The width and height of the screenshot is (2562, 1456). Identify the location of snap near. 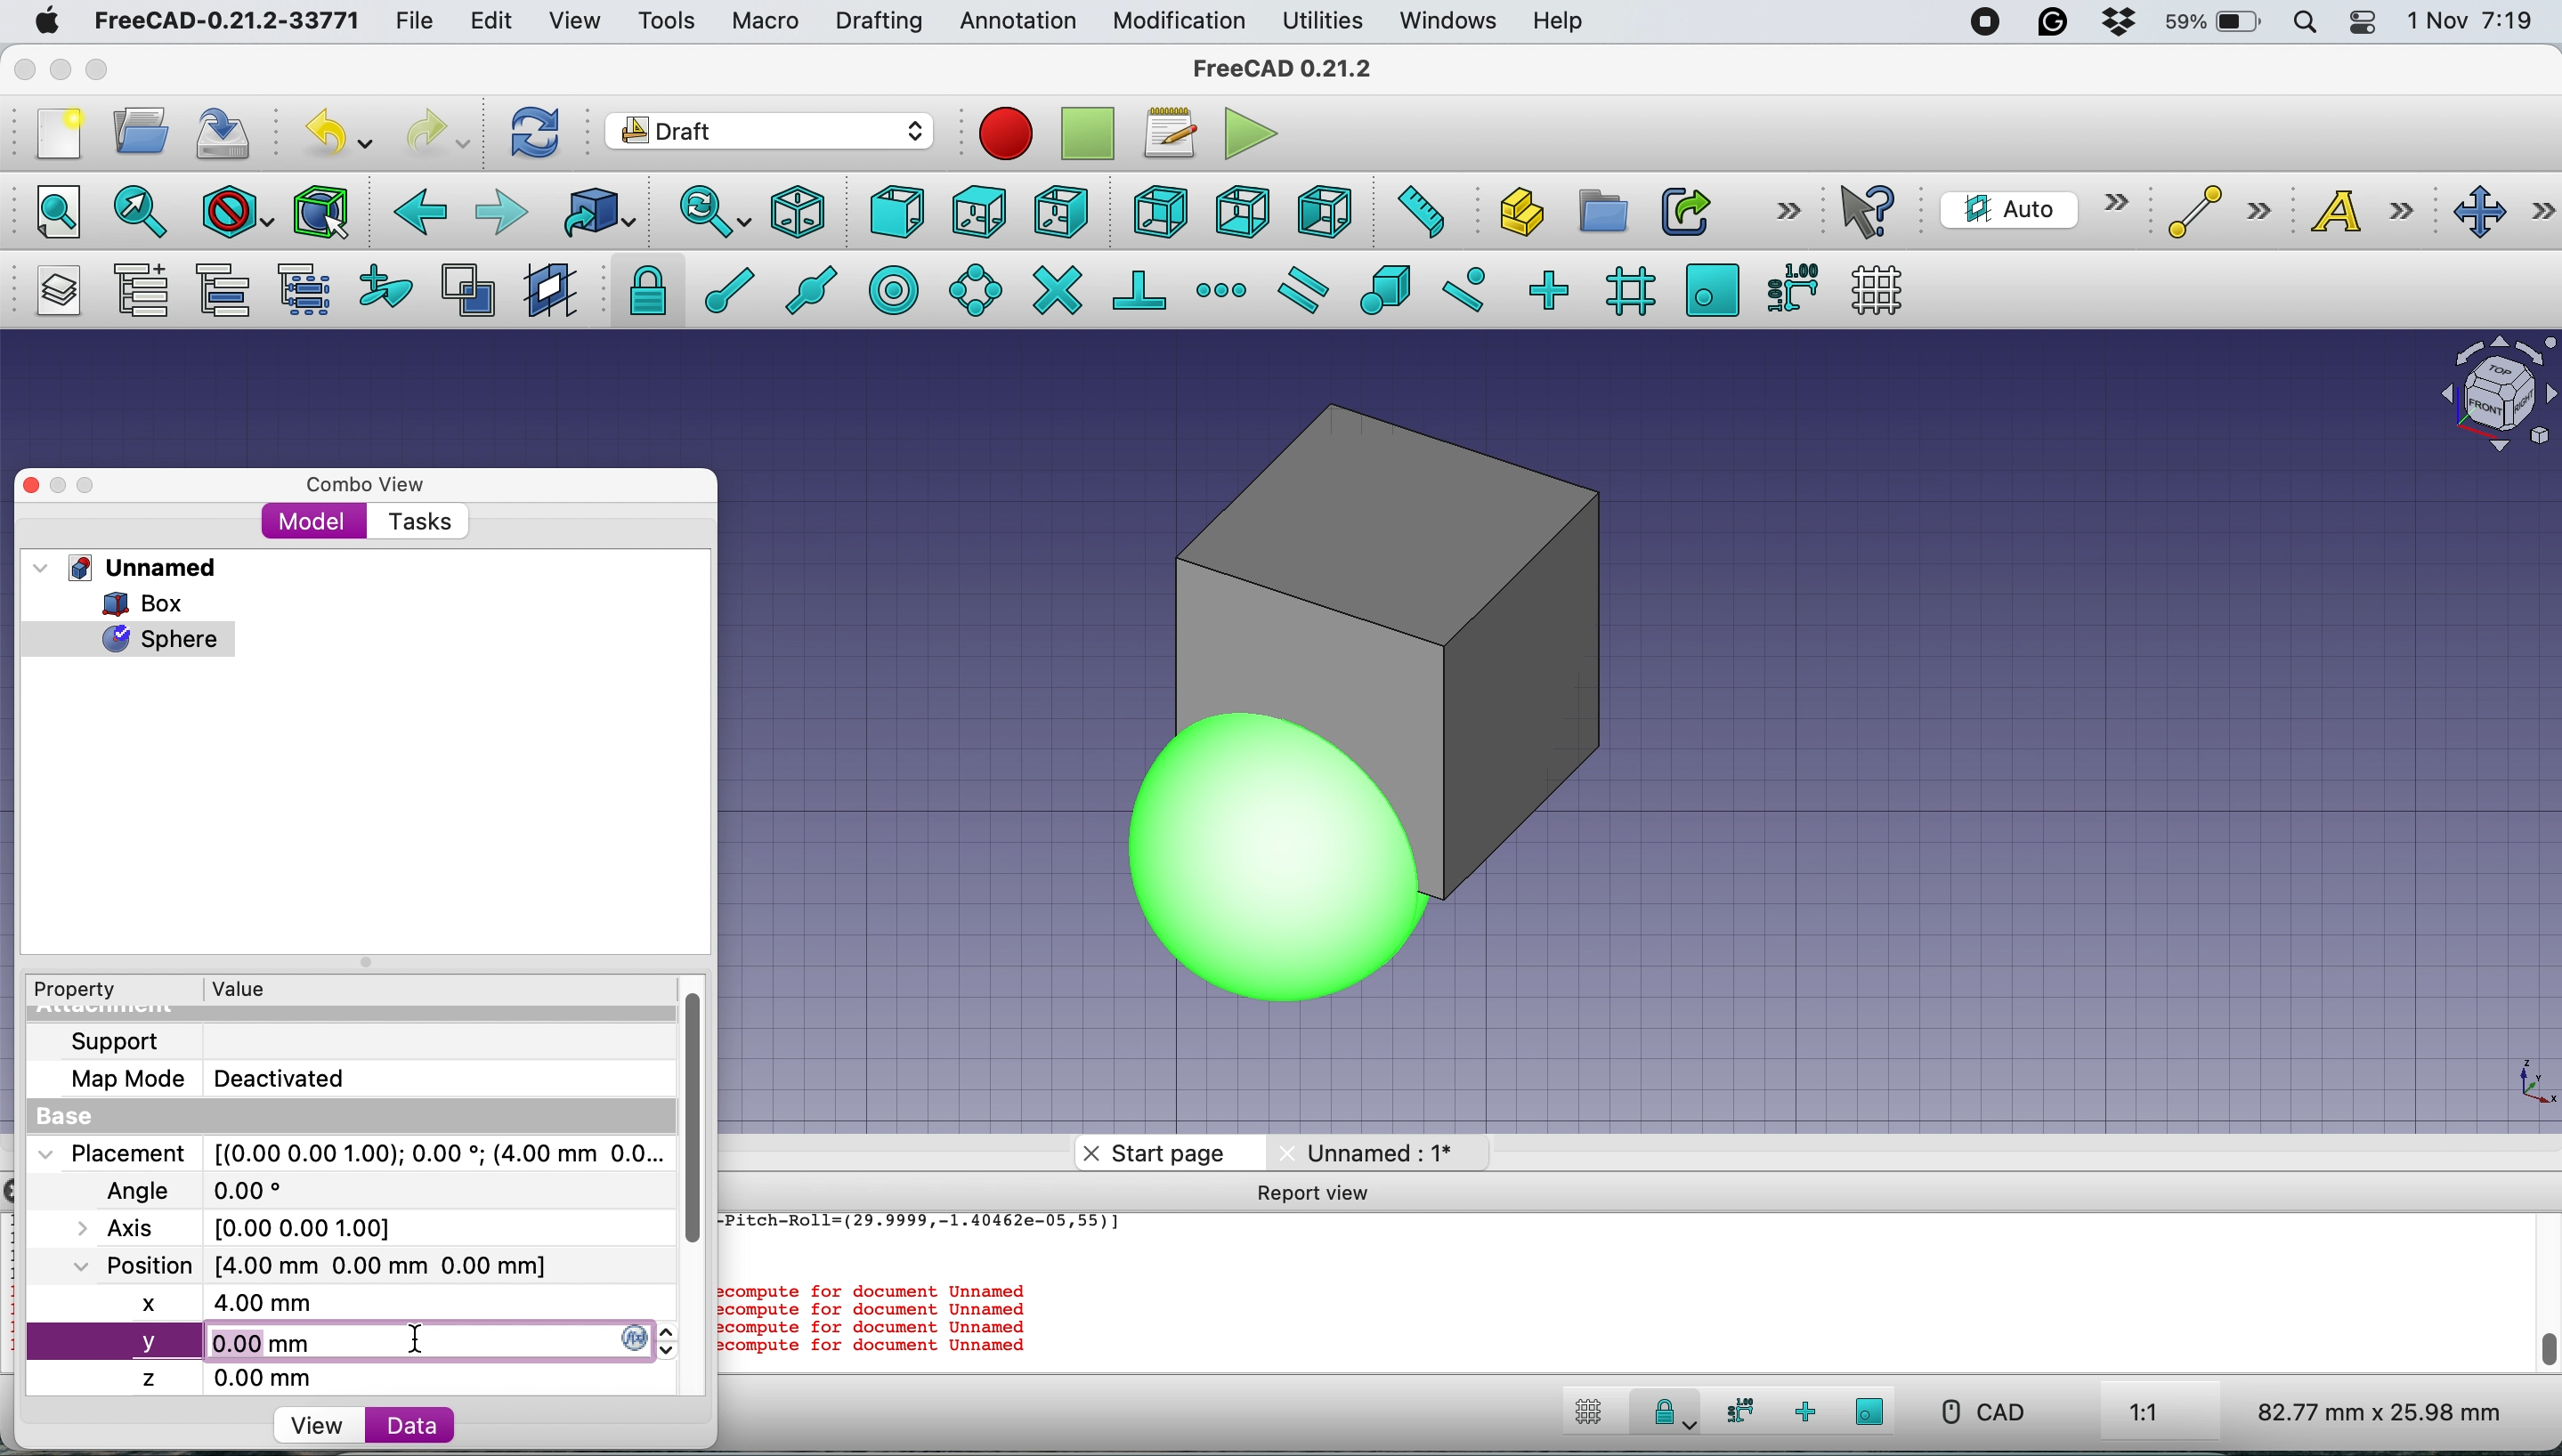
(1464, 287).